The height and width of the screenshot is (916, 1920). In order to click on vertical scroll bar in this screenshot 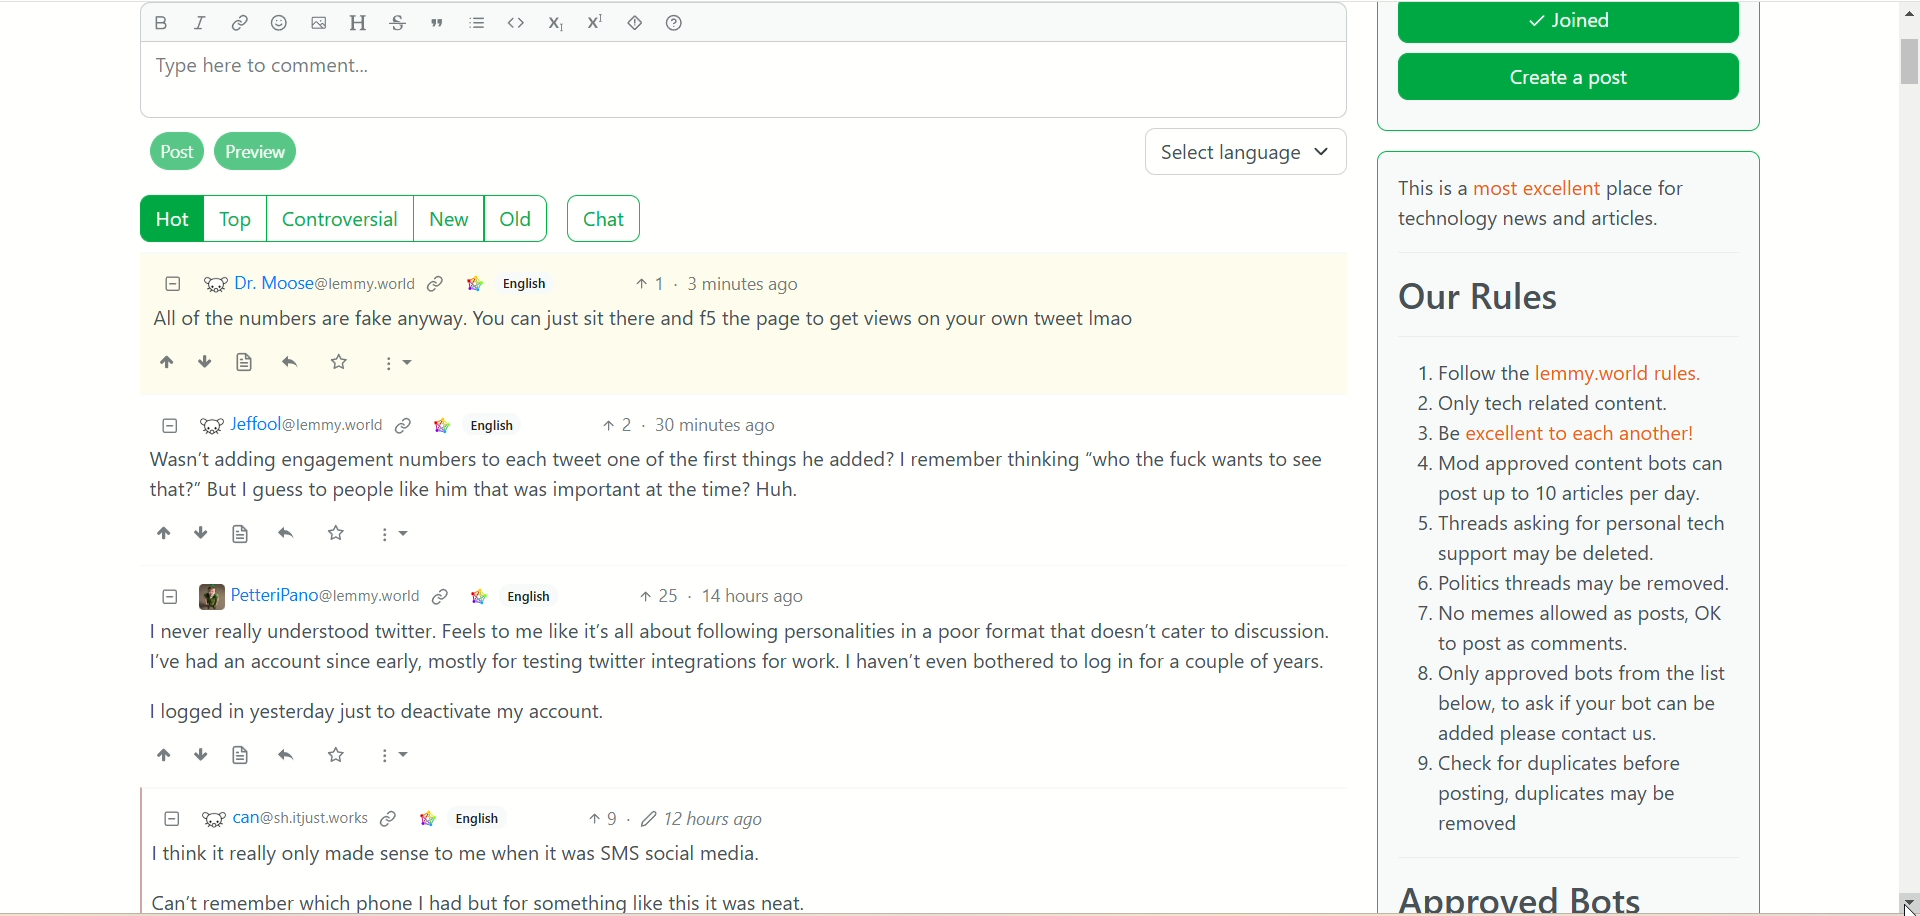, I will do `click(1908, 438)`.